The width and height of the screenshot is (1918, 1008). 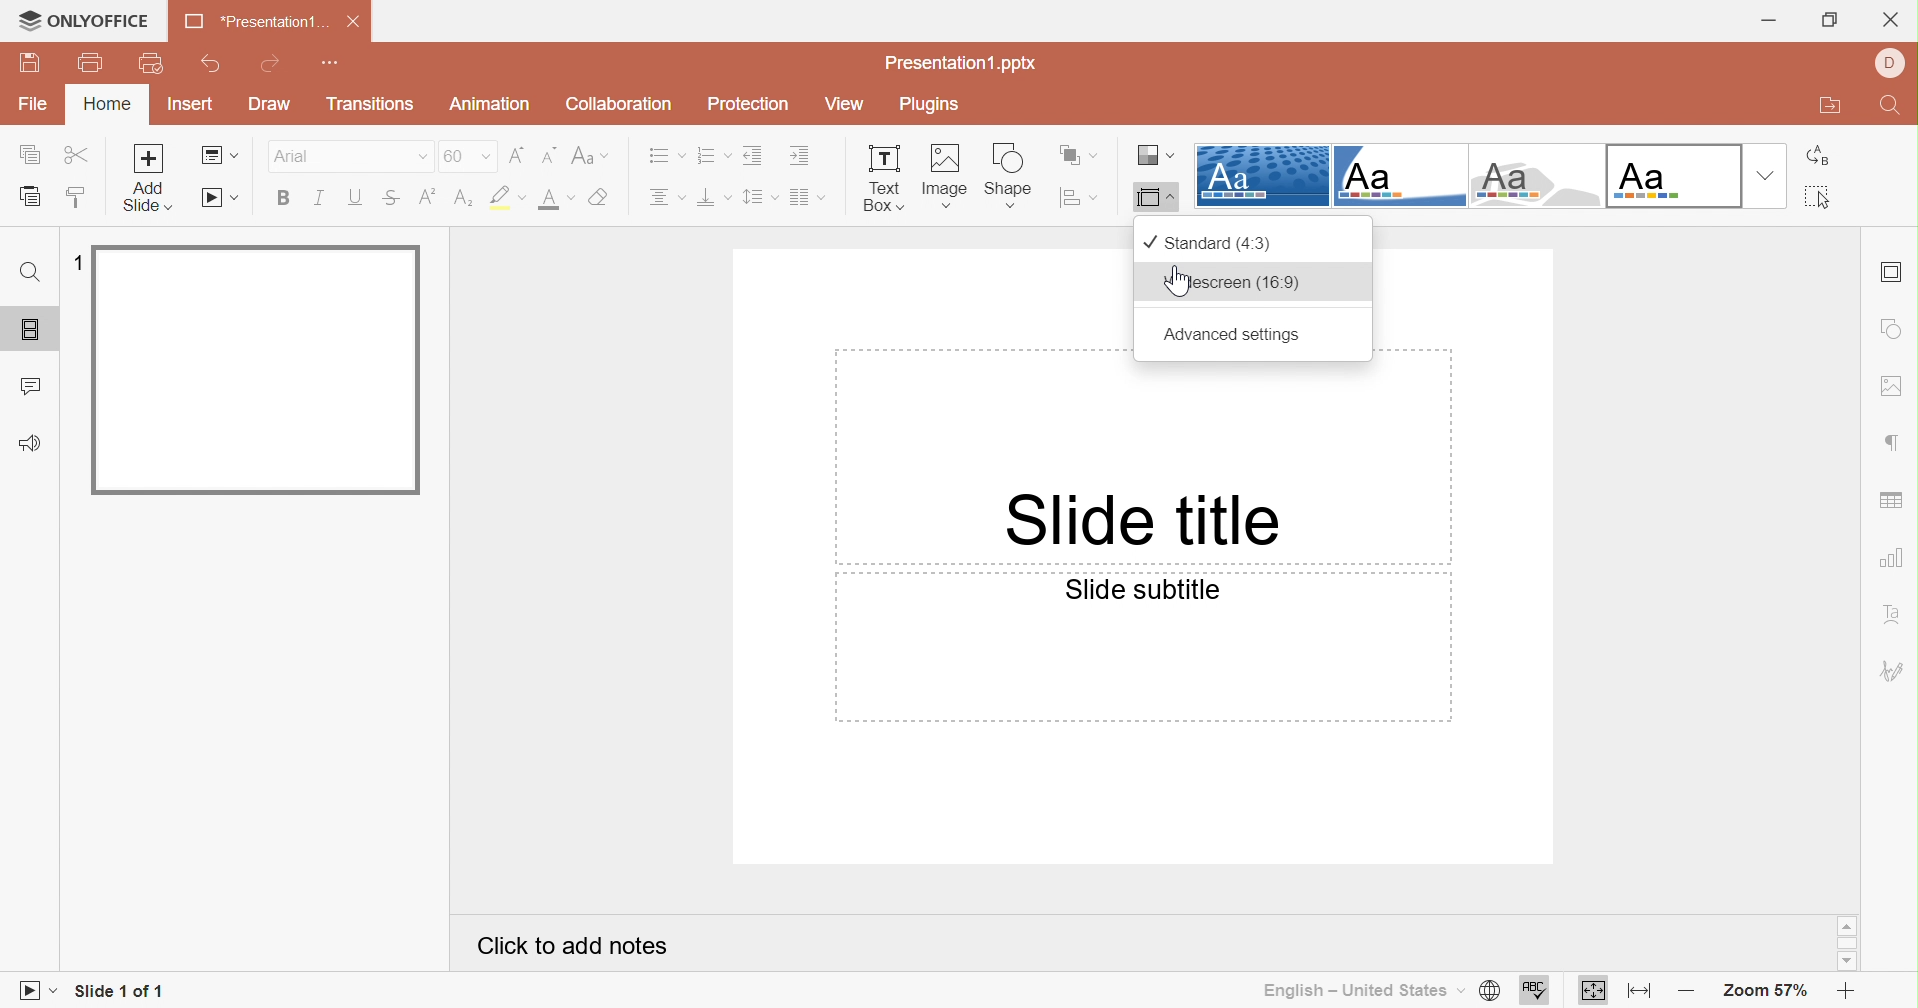 I want to click on Text art settings, so click(x=1895, y=613).